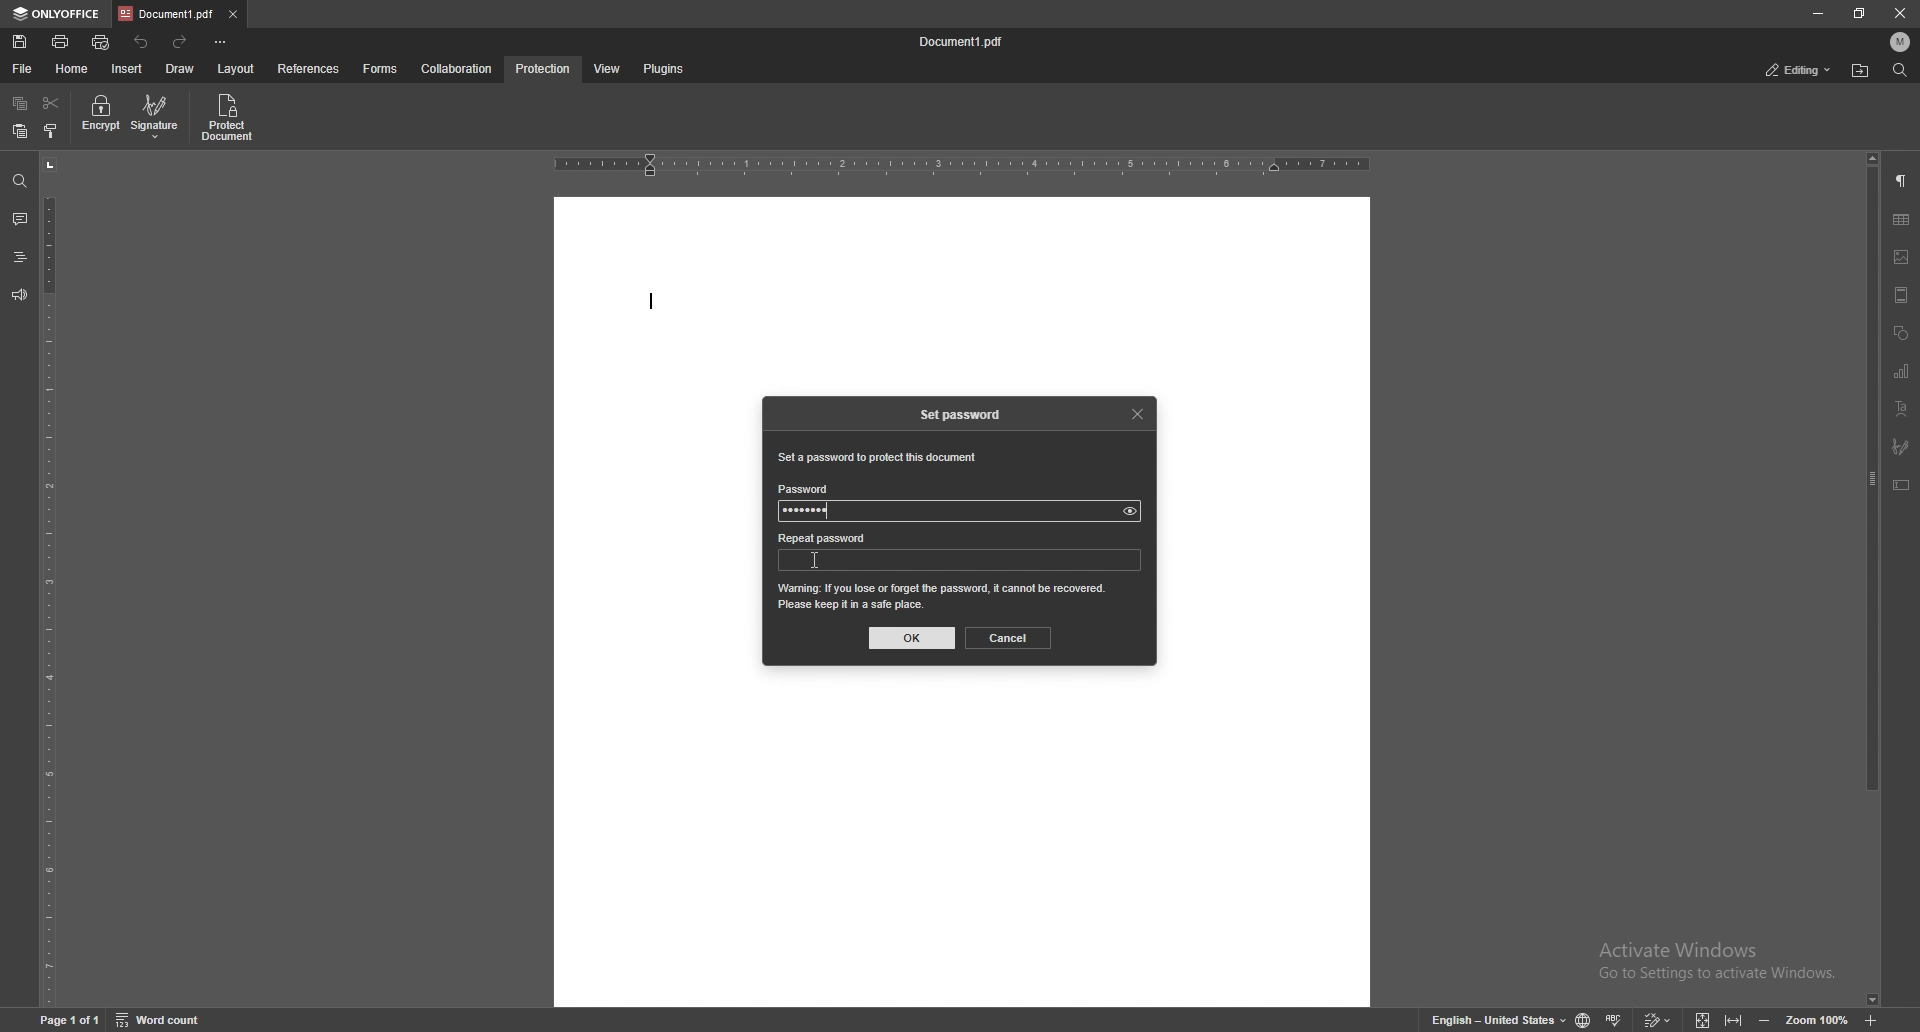 This screenshot has width=1920, height=1032. What do you see at coordinates (1768, 1018) in the screenshot?
I see `zoom out` at bounding box center [1768, 1018].